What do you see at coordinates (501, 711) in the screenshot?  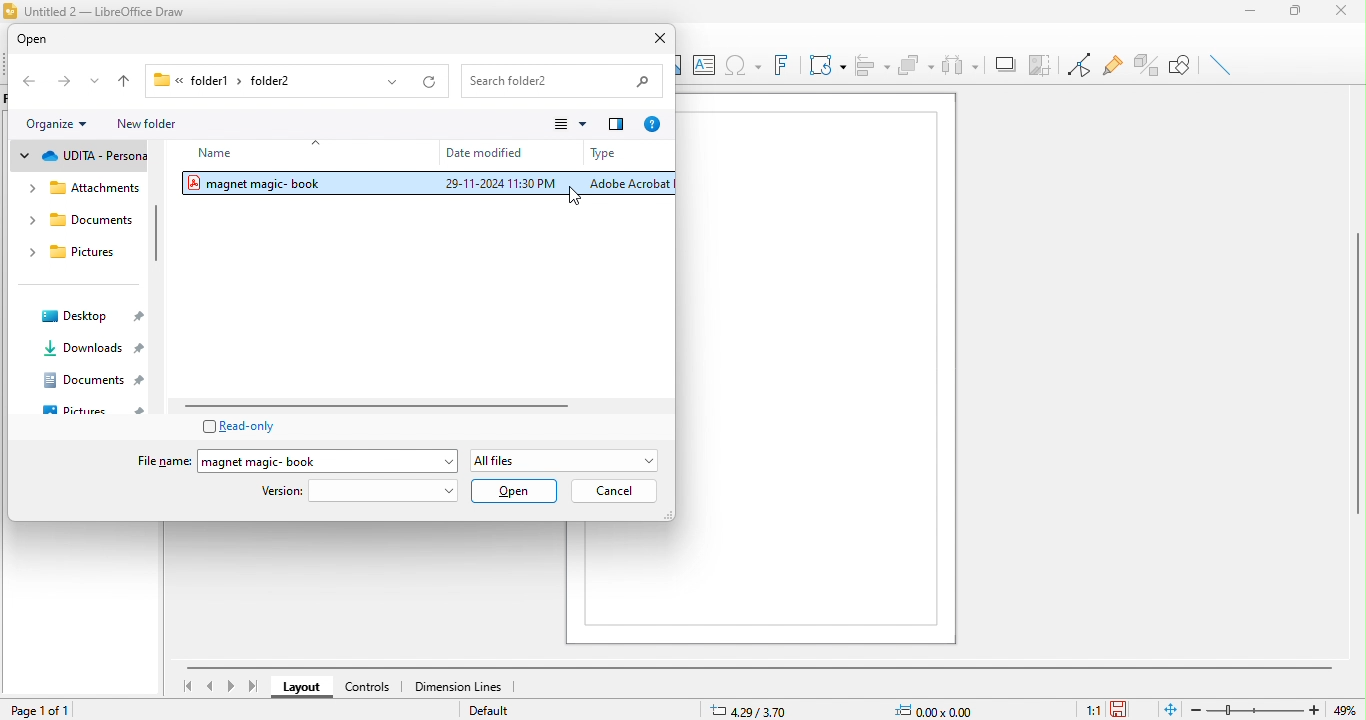 I see `default` at bounding box center [501, 711].